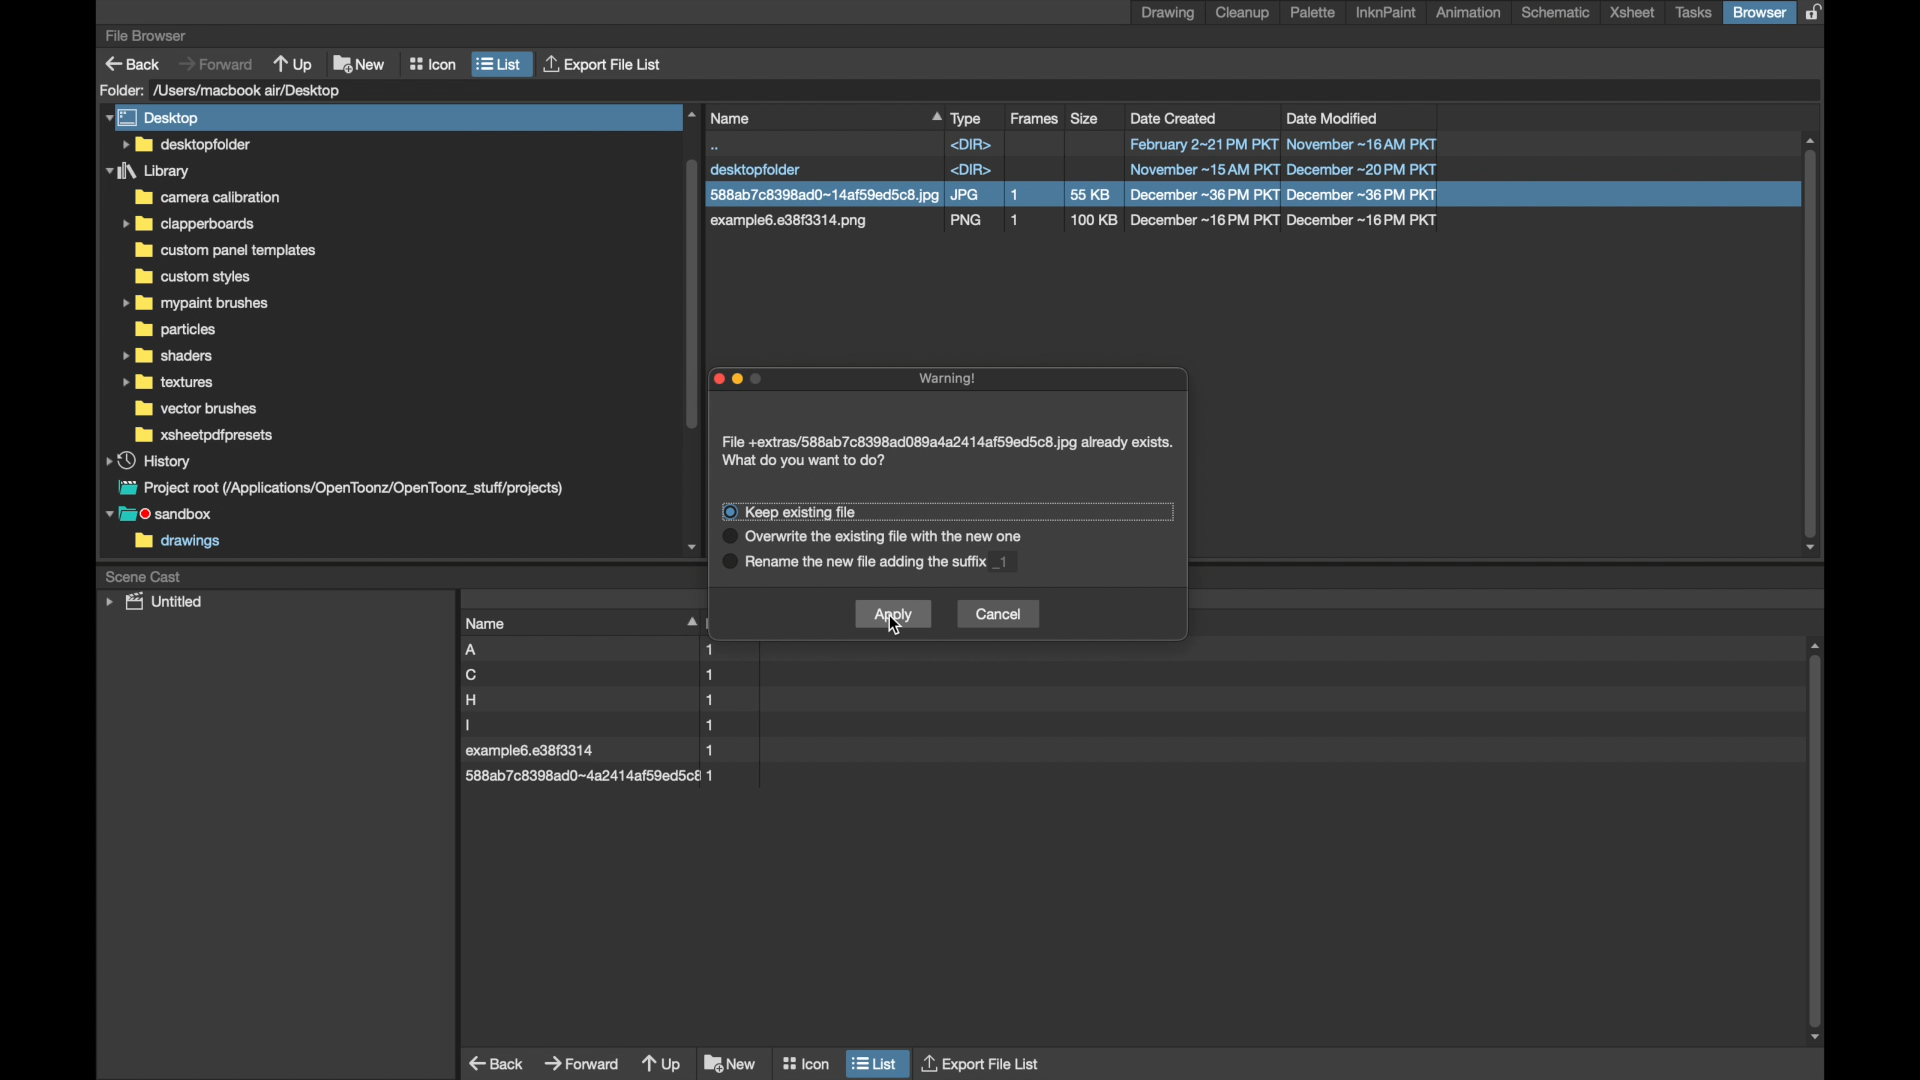 This screenshot has height=1080, width=1920. What do you see at coordinates (905, 566) in the screenshot?
I see `description` at bounding box center [905, 566].